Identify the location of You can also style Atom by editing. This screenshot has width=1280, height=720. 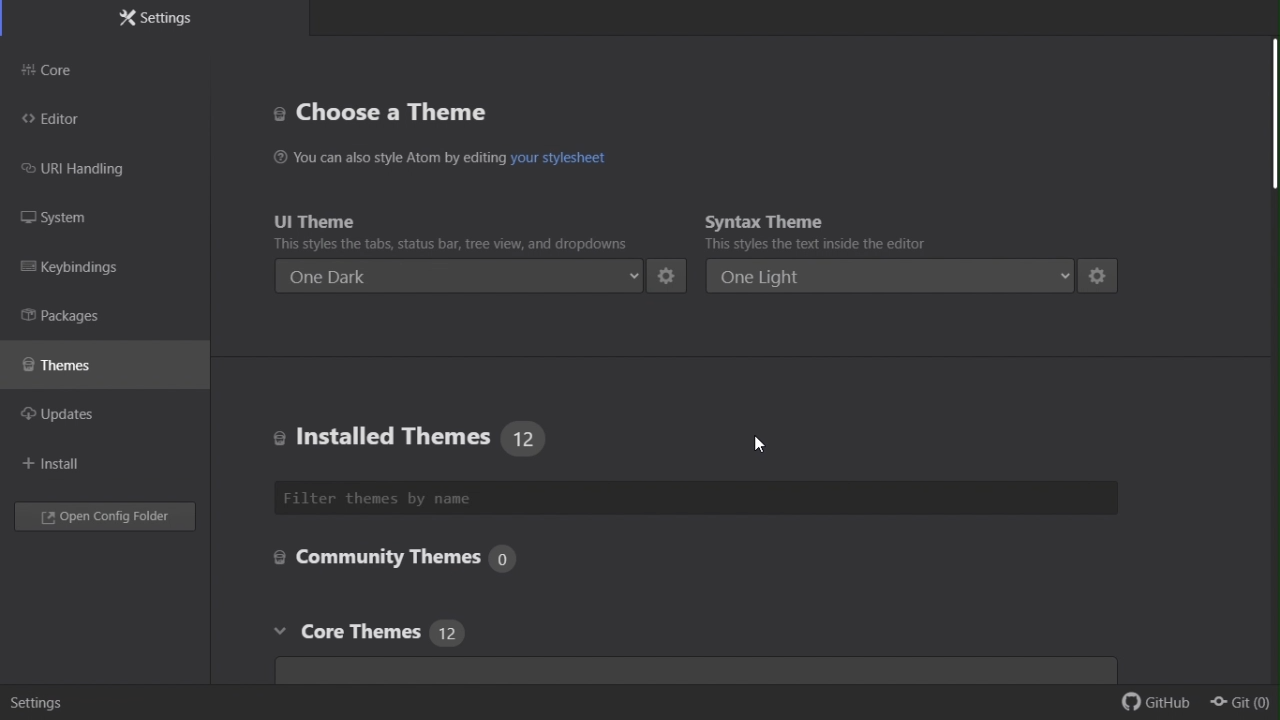
(387, 163).